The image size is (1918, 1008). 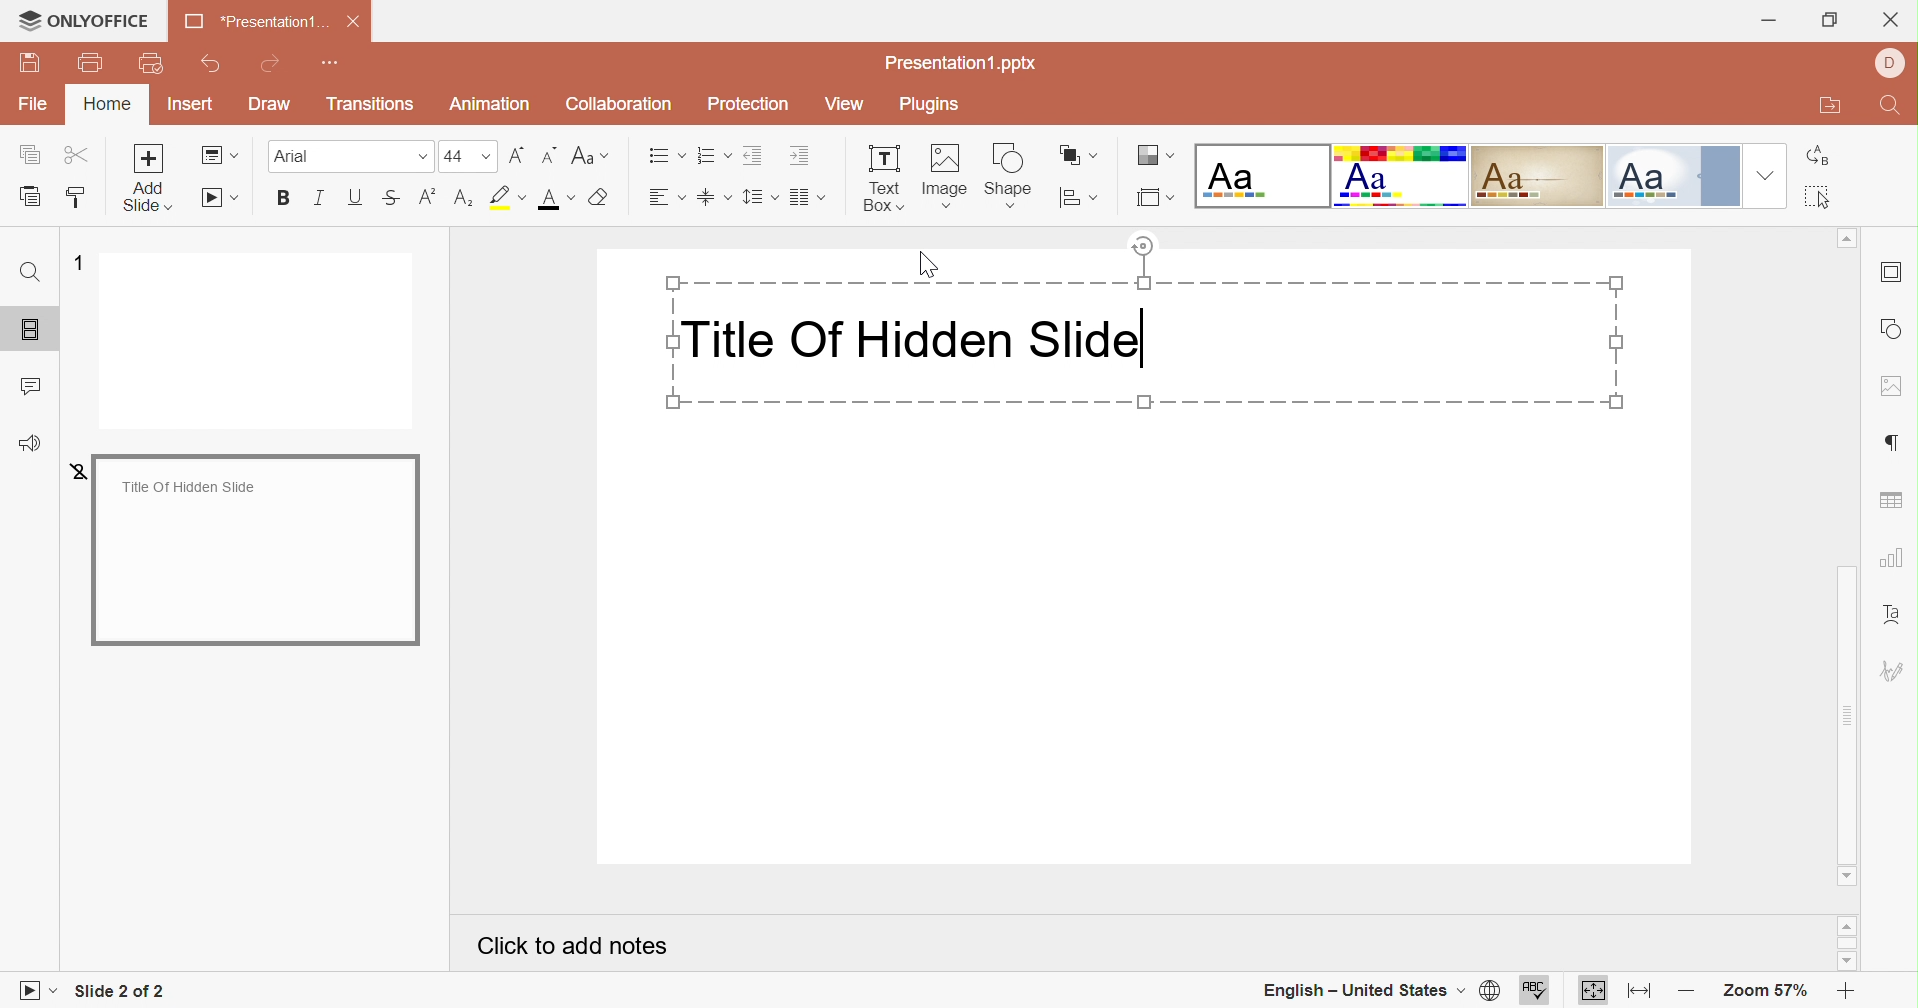 What do you see at coordinates (1079, 200) in the screenshot?
I see `Align shape` at bounding box center [1079, 200].